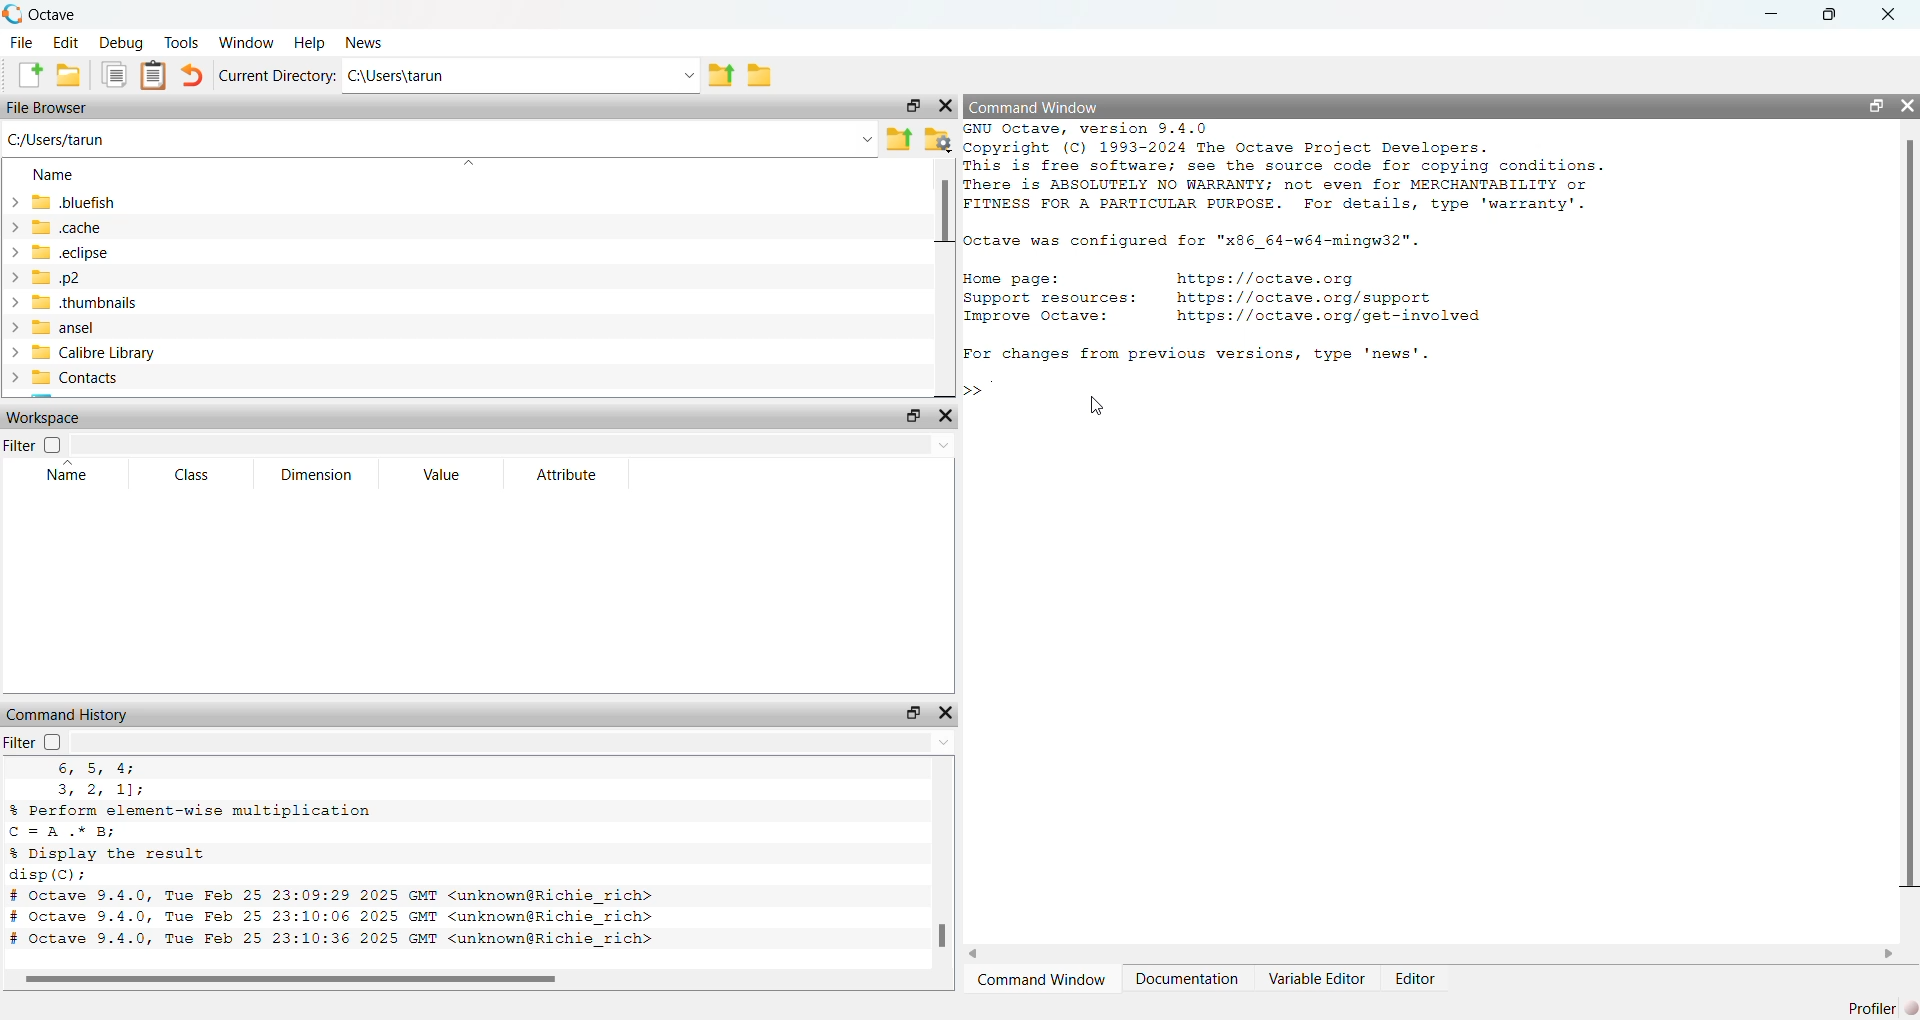 The height and width of the screenshot is (1020, 1920). Describe the element at coordinates (1035, 106) in the screenshot. I see `Command Window` at that location.